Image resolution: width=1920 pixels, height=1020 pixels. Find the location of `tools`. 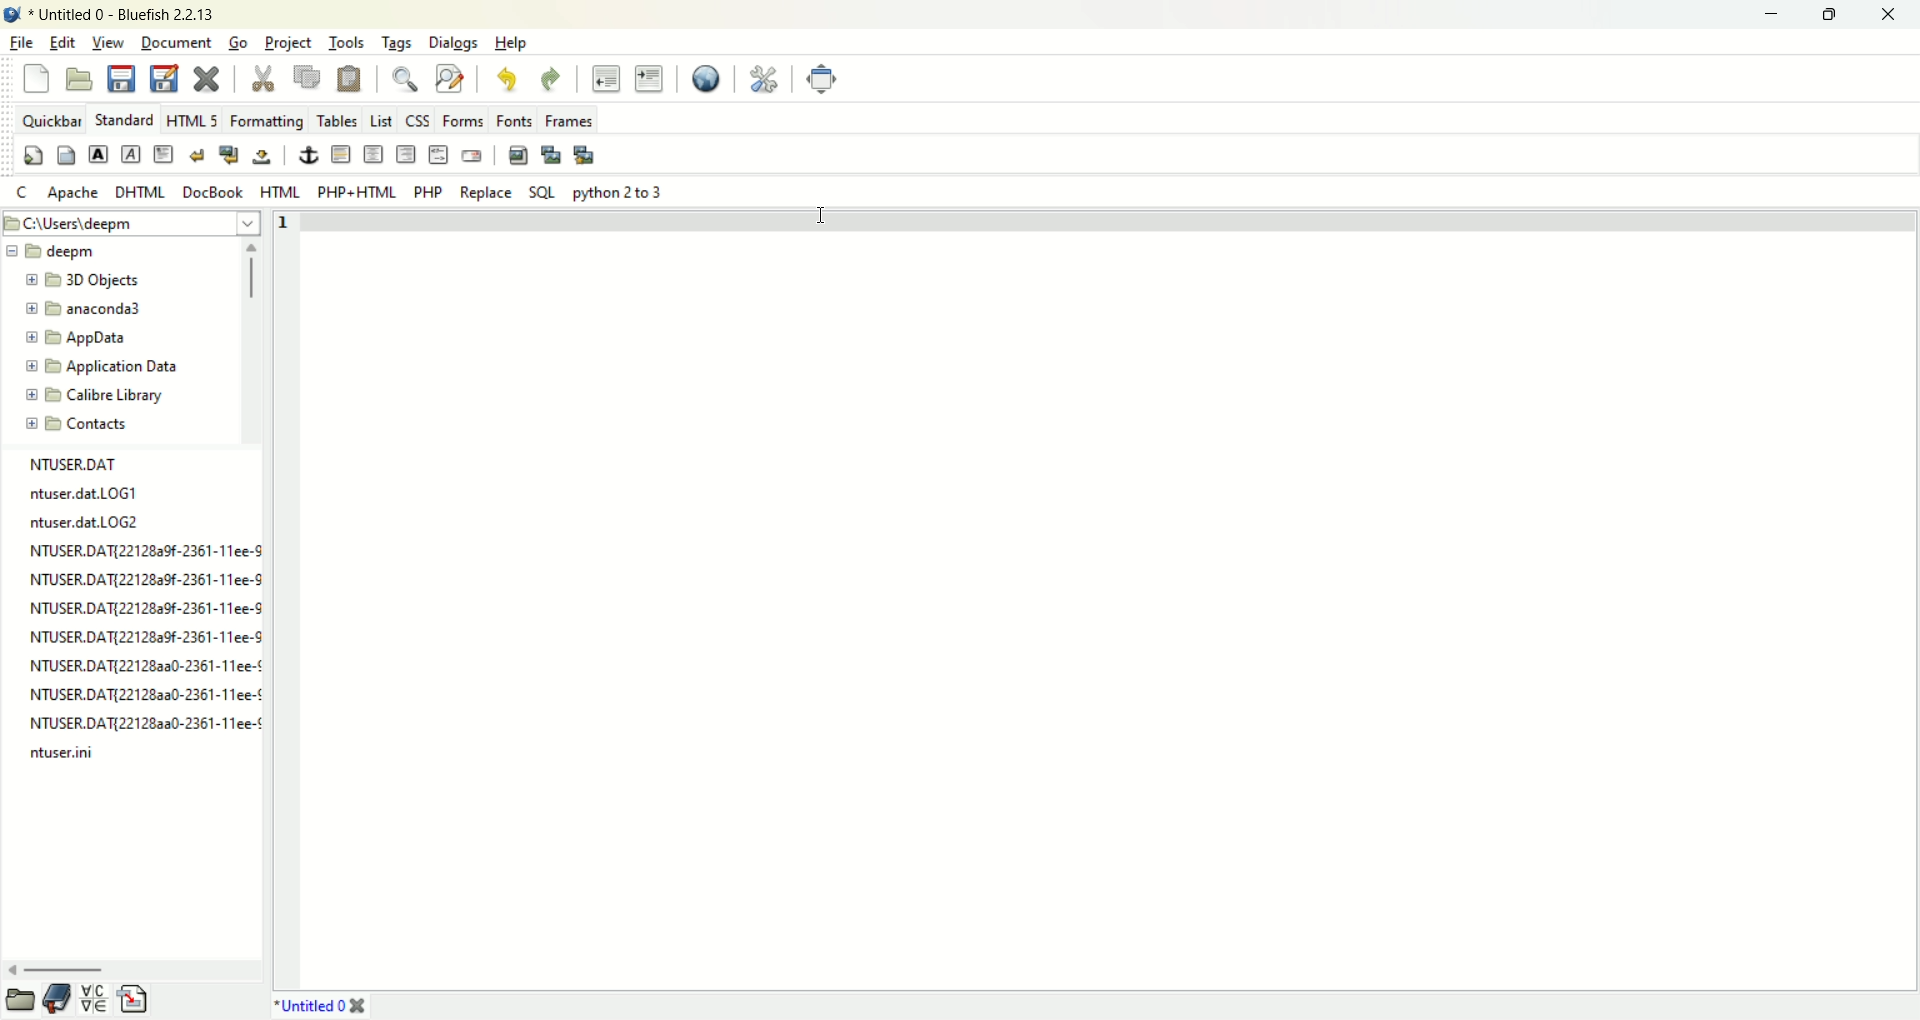

tools is located at coordinates (345, 41).